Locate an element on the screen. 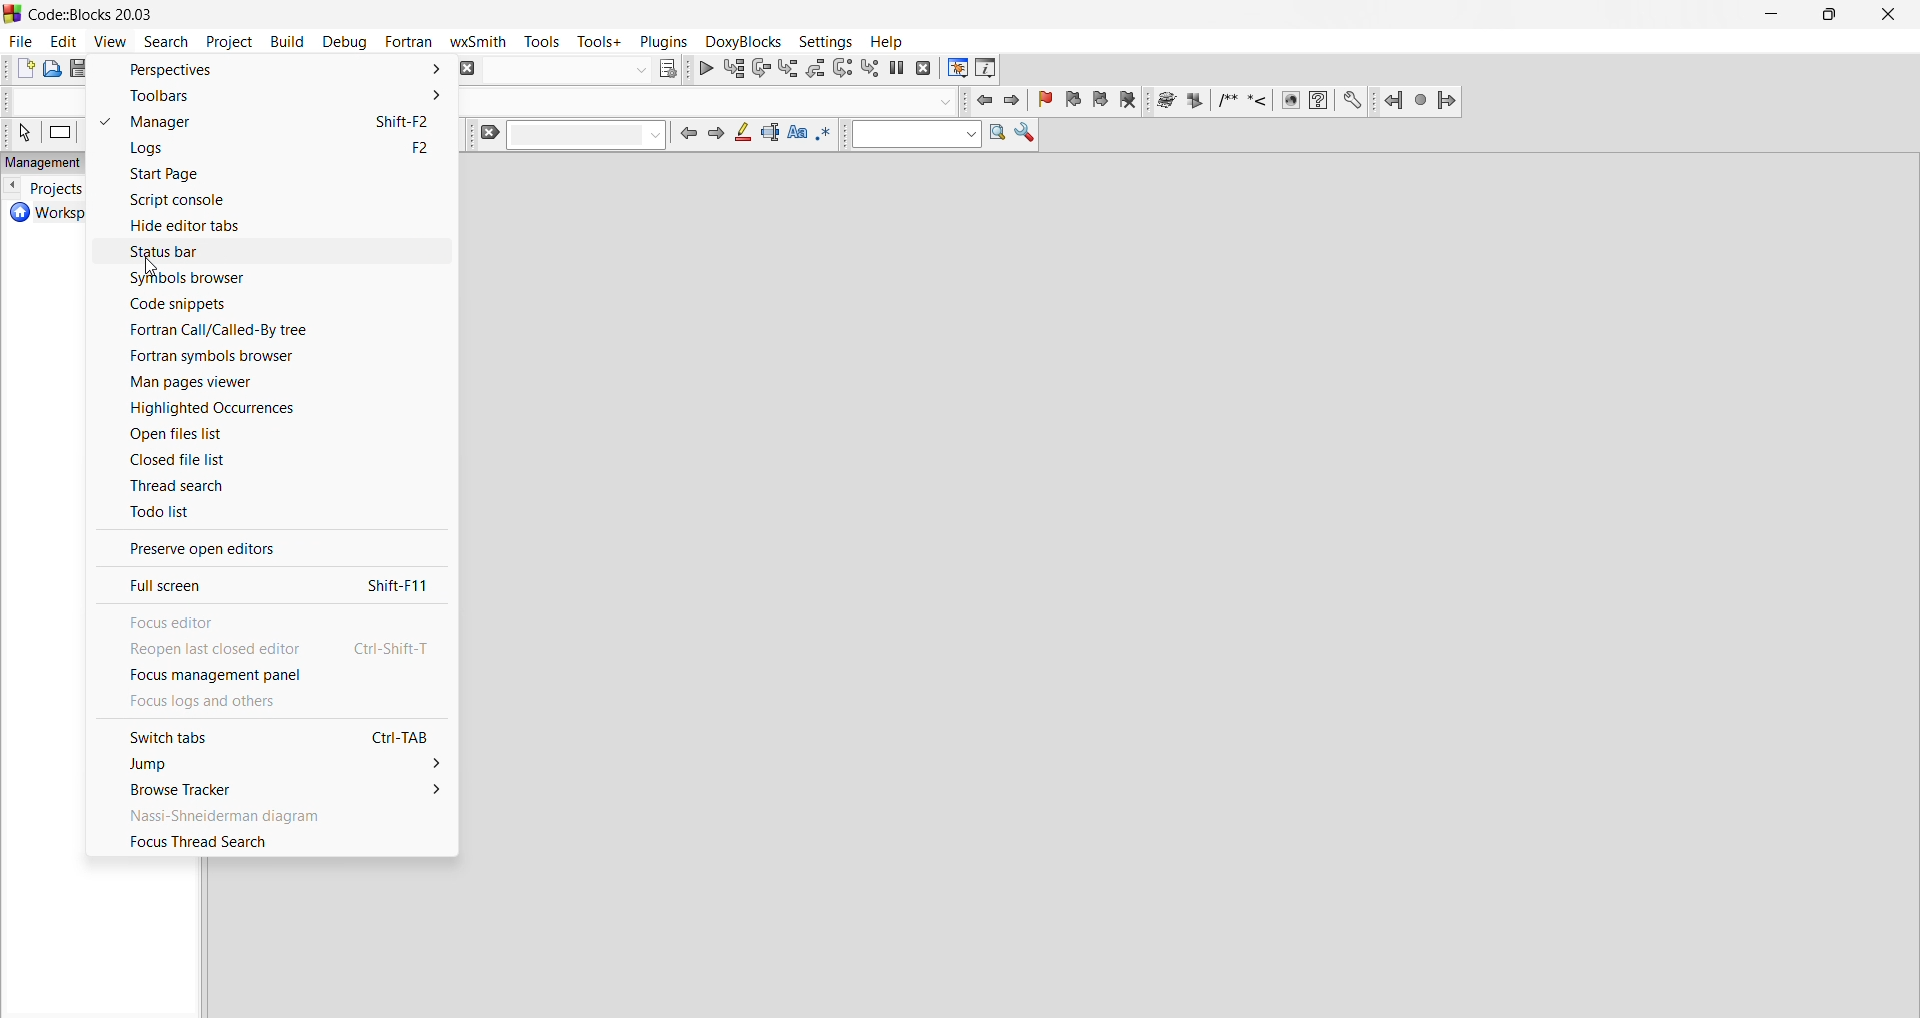 The height and width of the screenshot is (1018, 1920). status bar is located at coordinates (270, 250).